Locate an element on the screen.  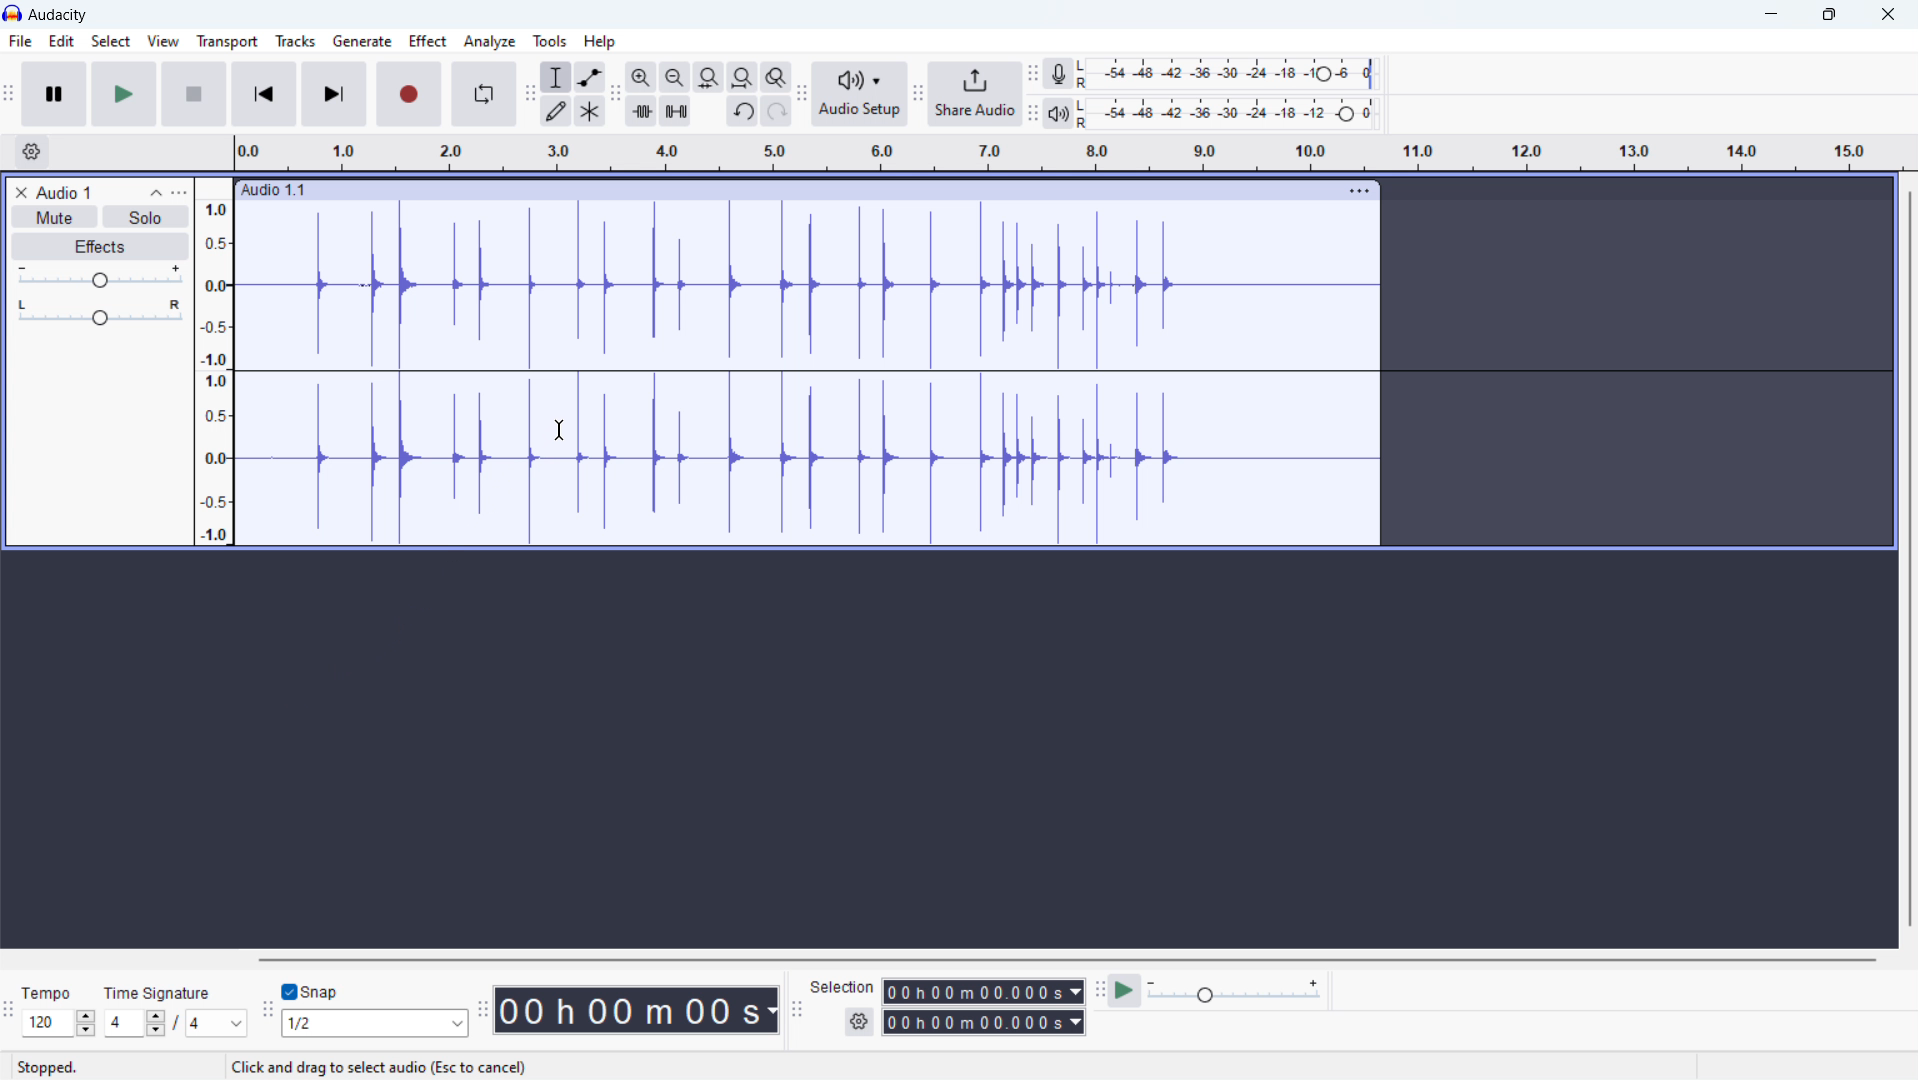
settings is located at coordinates (860, 1021).